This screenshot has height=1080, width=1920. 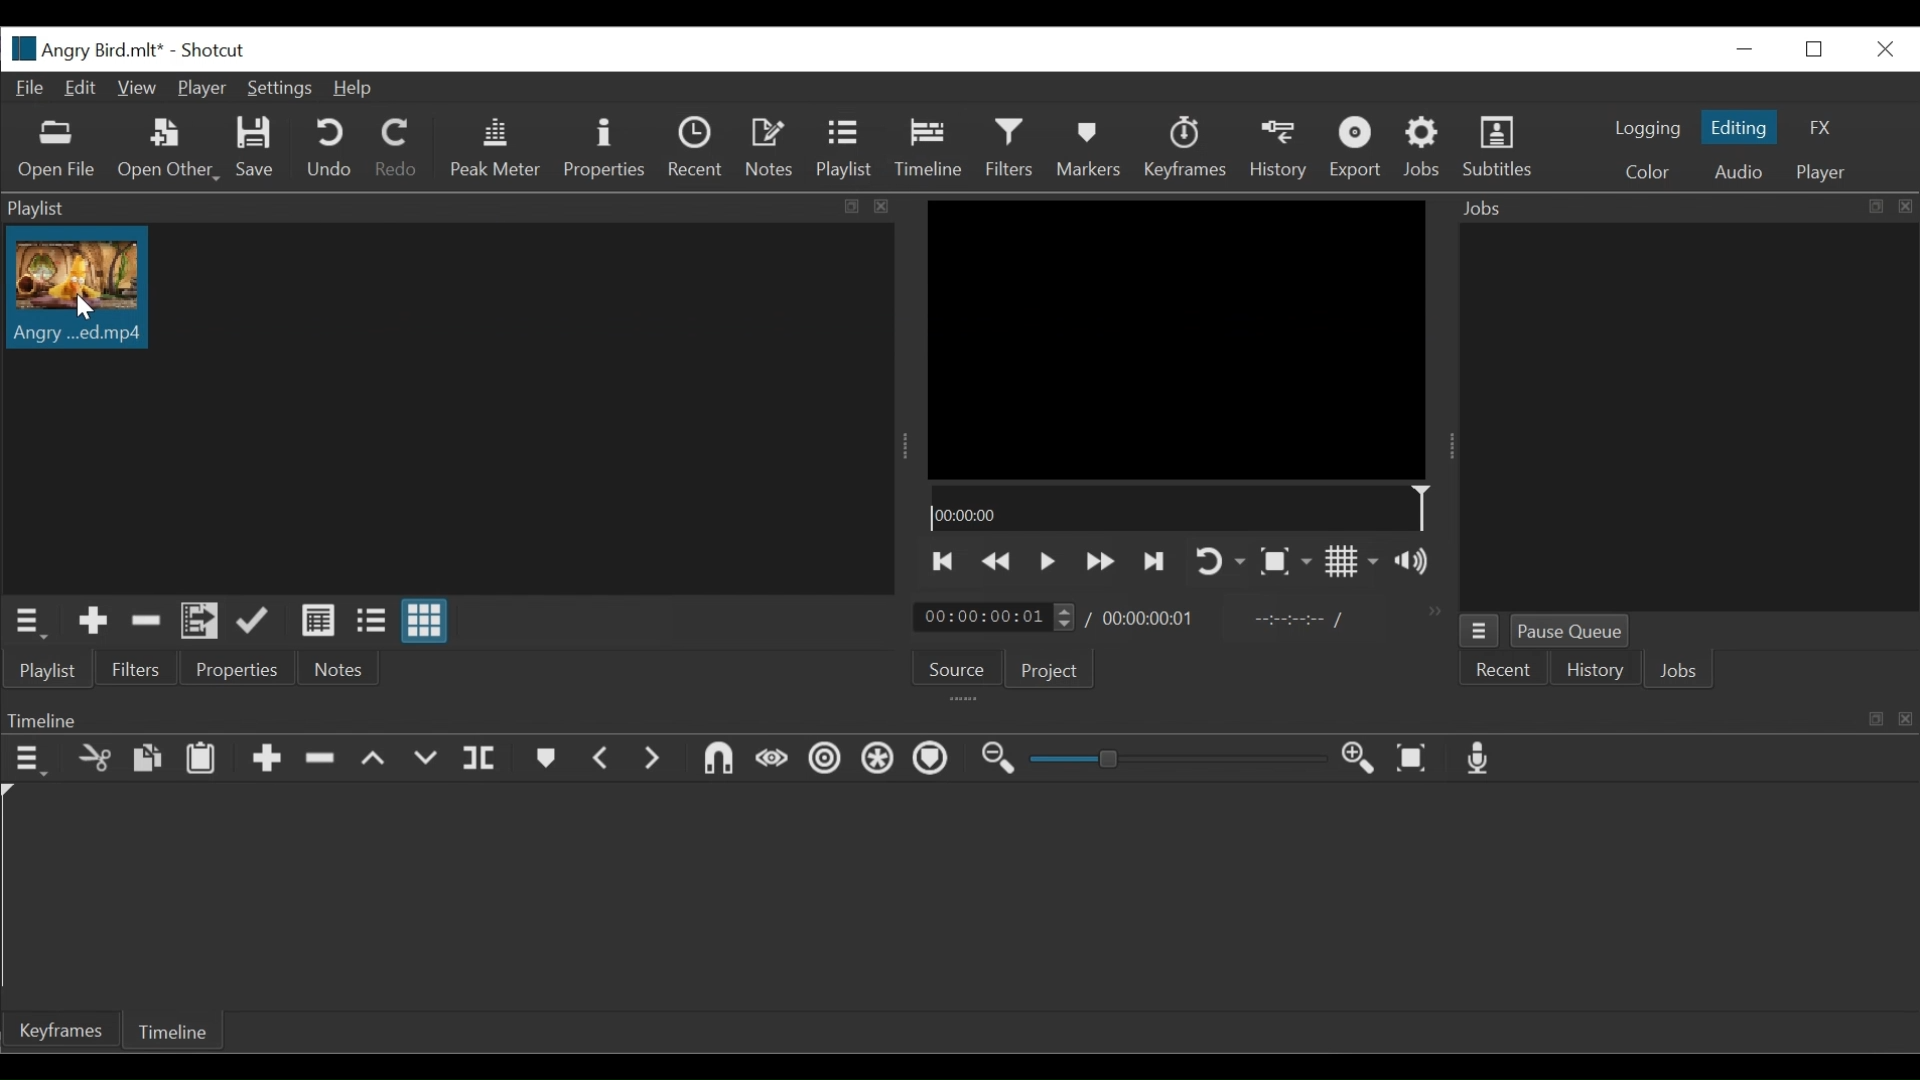 I want to click on Recent, so click(x=1502, y=669).